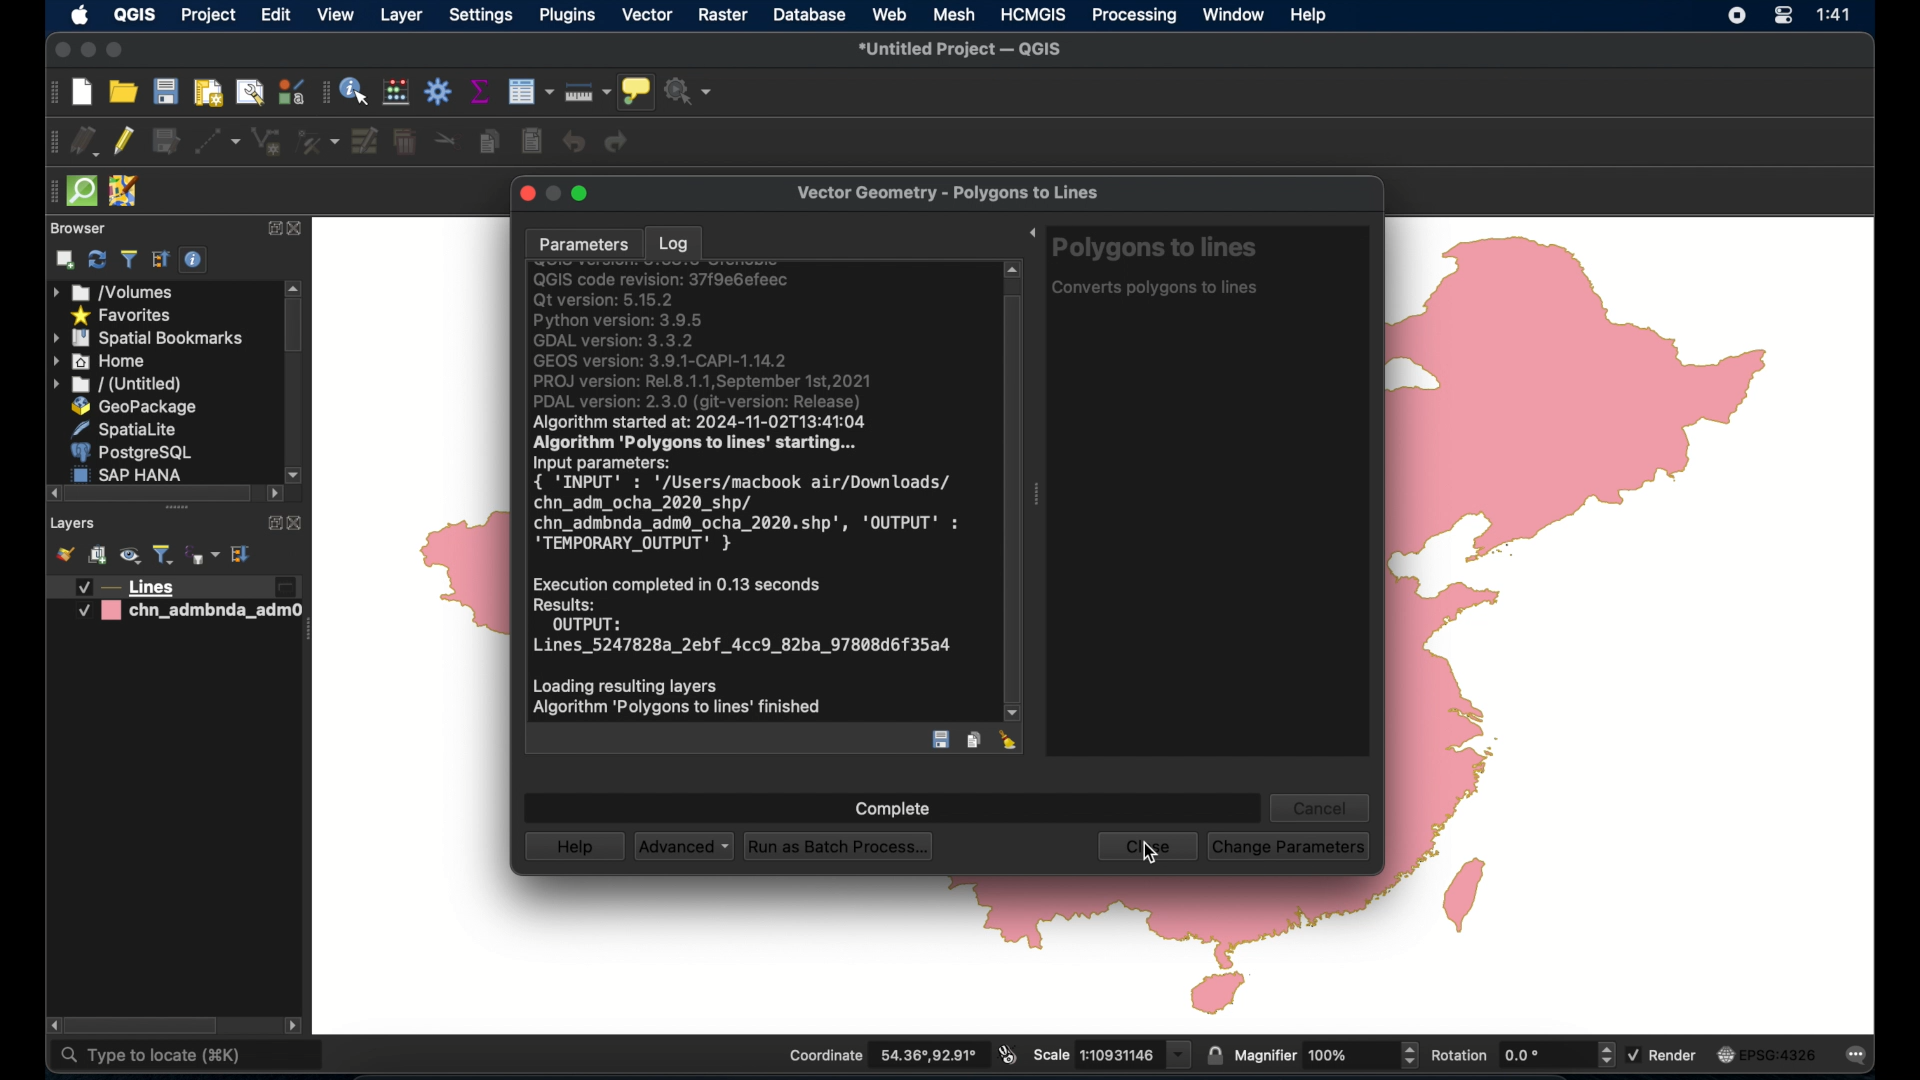  Describe the element at coordinates (588, 88) in the screenshot. I see `measure line` at that location.